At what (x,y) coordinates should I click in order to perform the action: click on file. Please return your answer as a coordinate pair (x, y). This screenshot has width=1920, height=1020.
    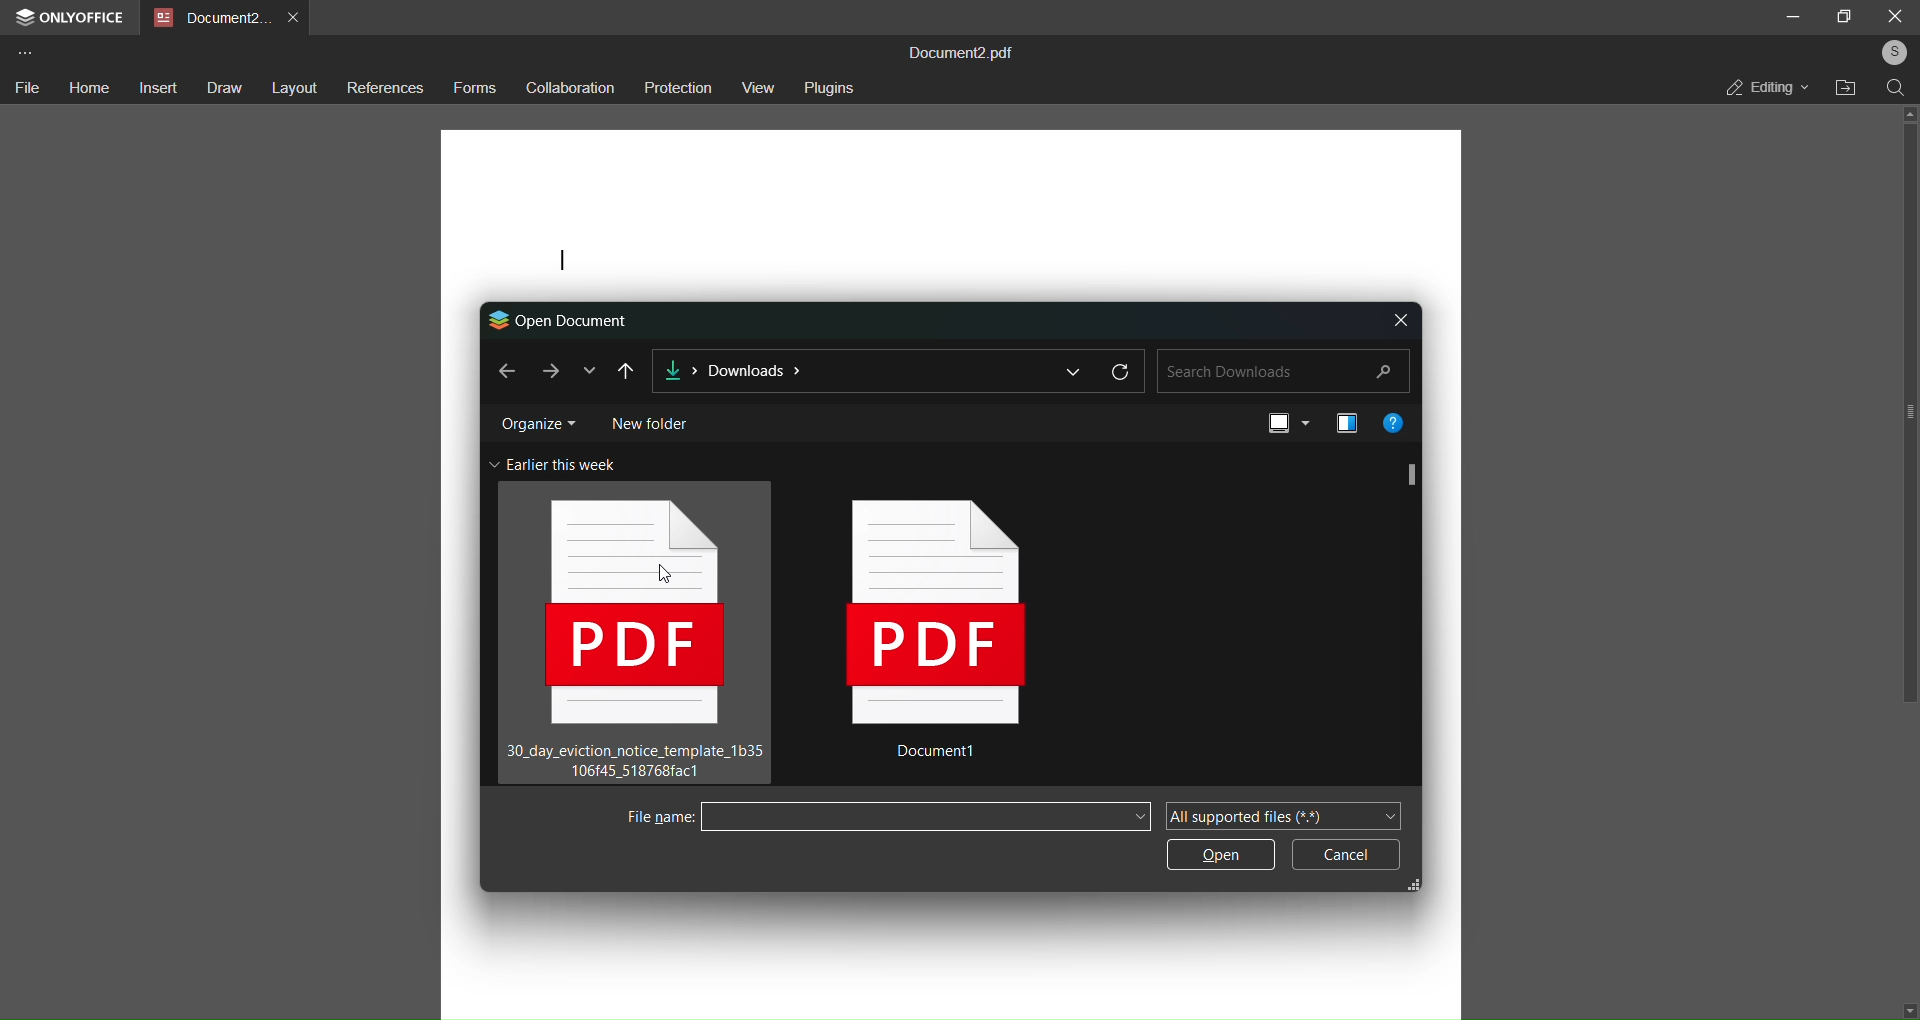
    Looking at the image, I should click on (26, 88).